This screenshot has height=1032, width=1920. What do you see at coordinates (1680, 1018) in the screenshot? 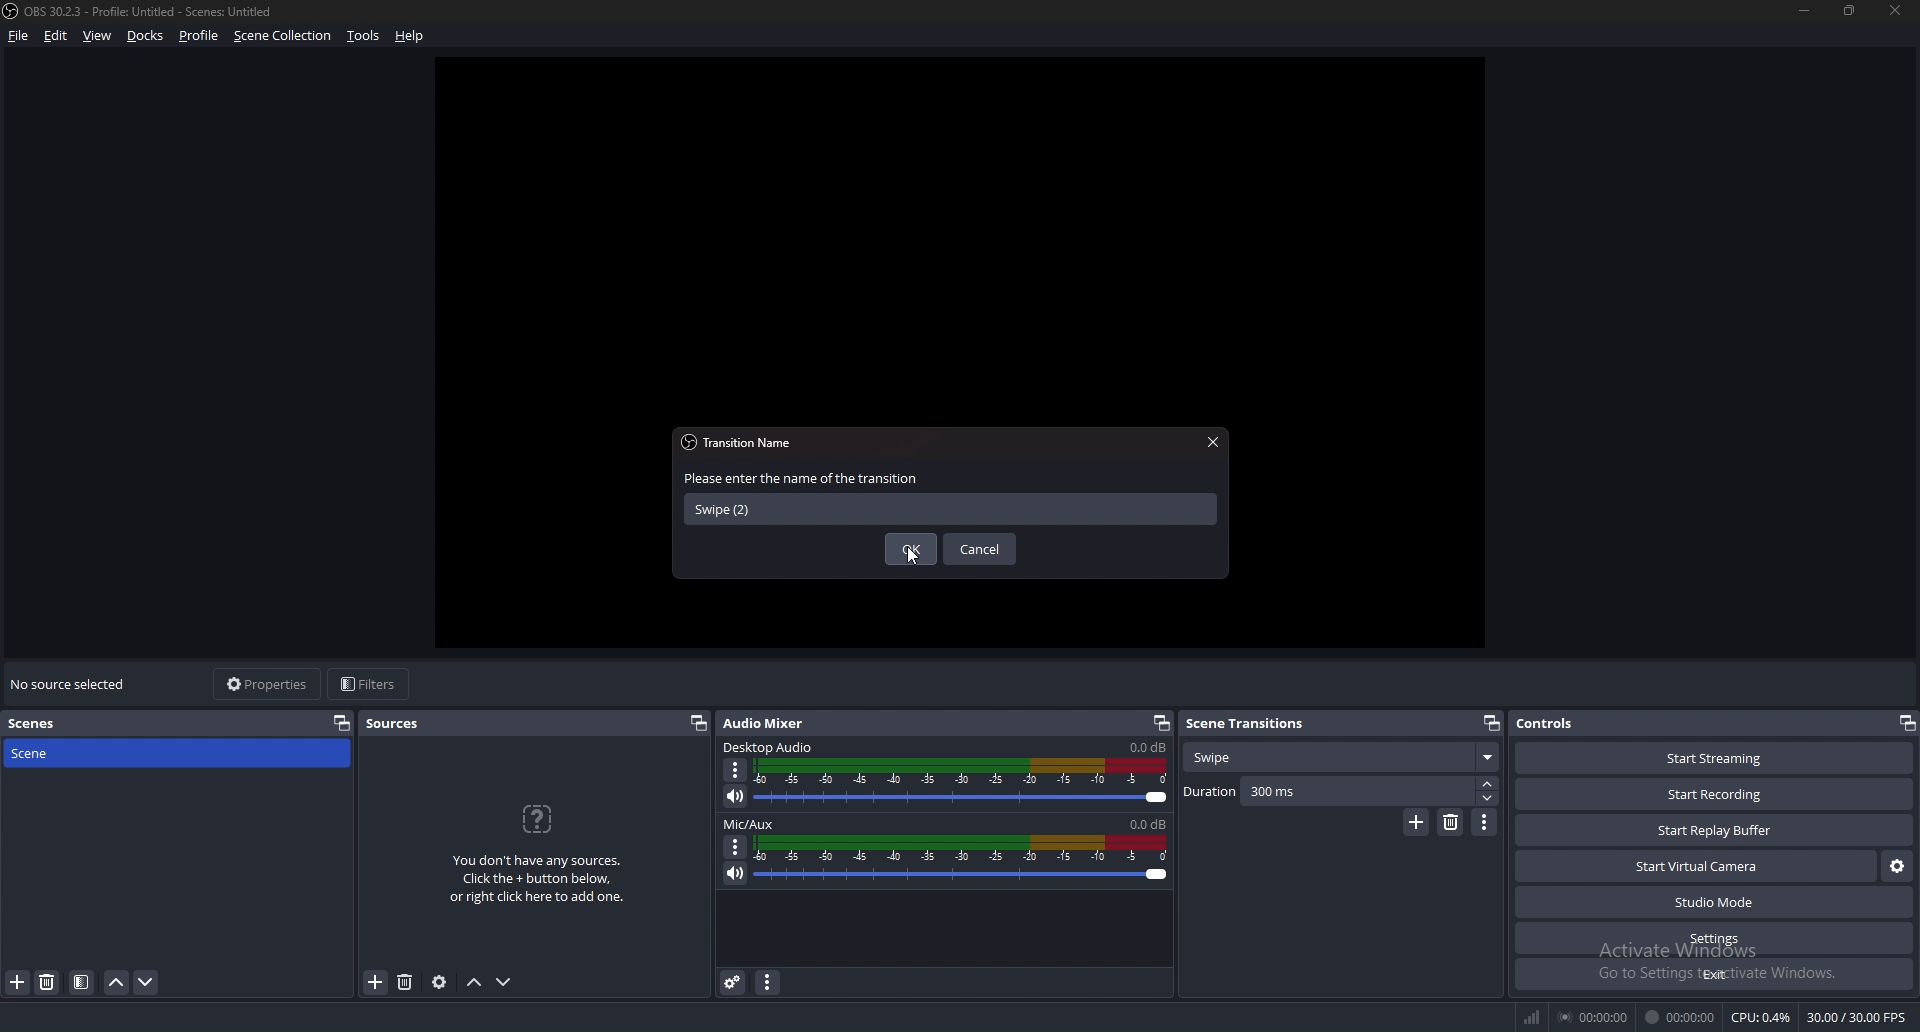
I see `00:00:00` at bounding box center [1680, 1018].